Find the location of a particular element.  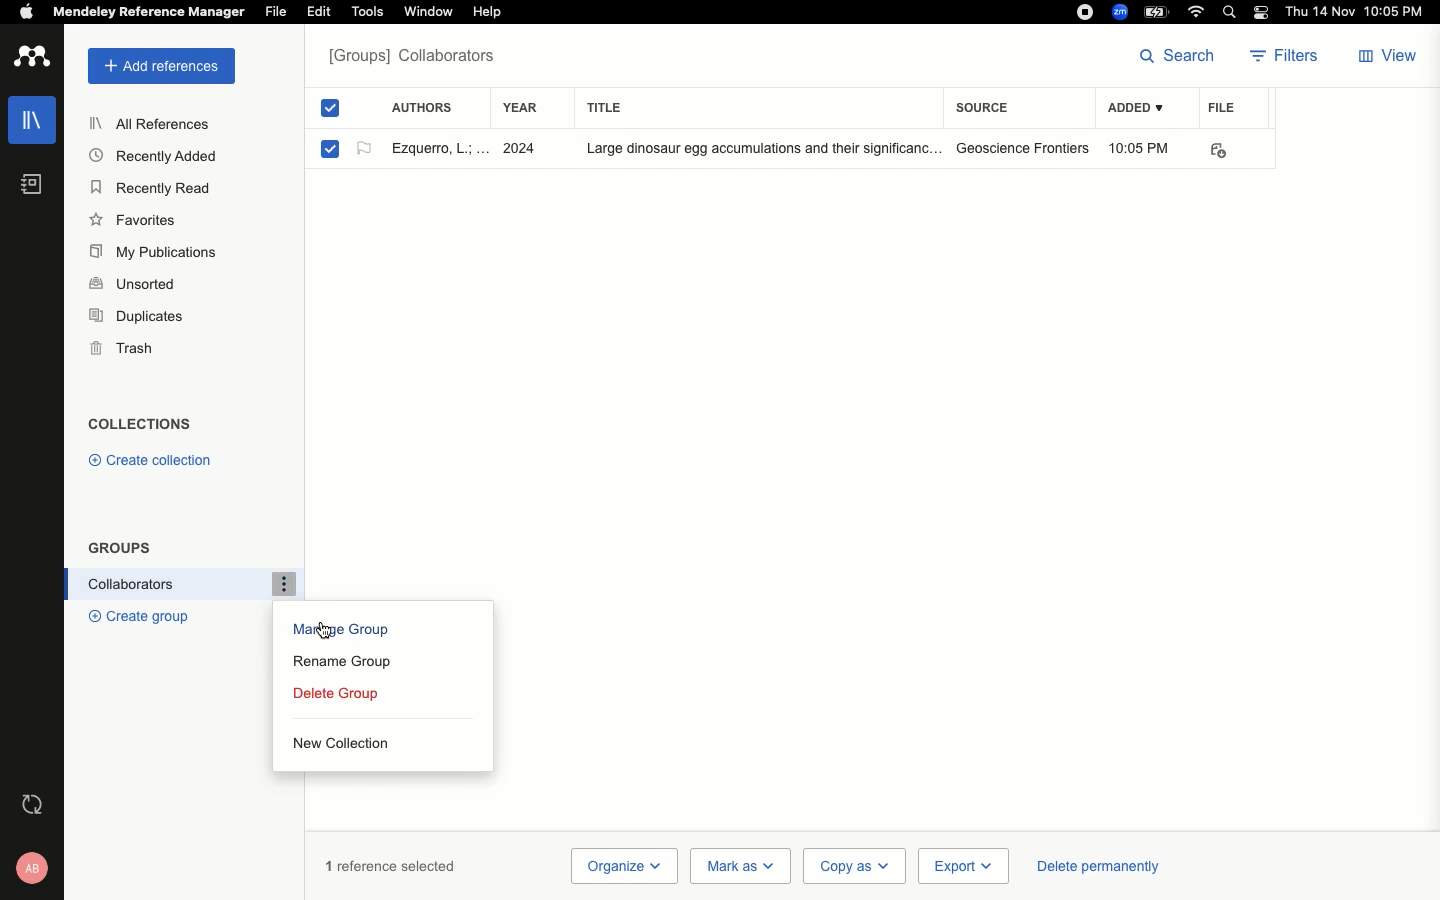

Paper selected is located at coordinates (330, 111).